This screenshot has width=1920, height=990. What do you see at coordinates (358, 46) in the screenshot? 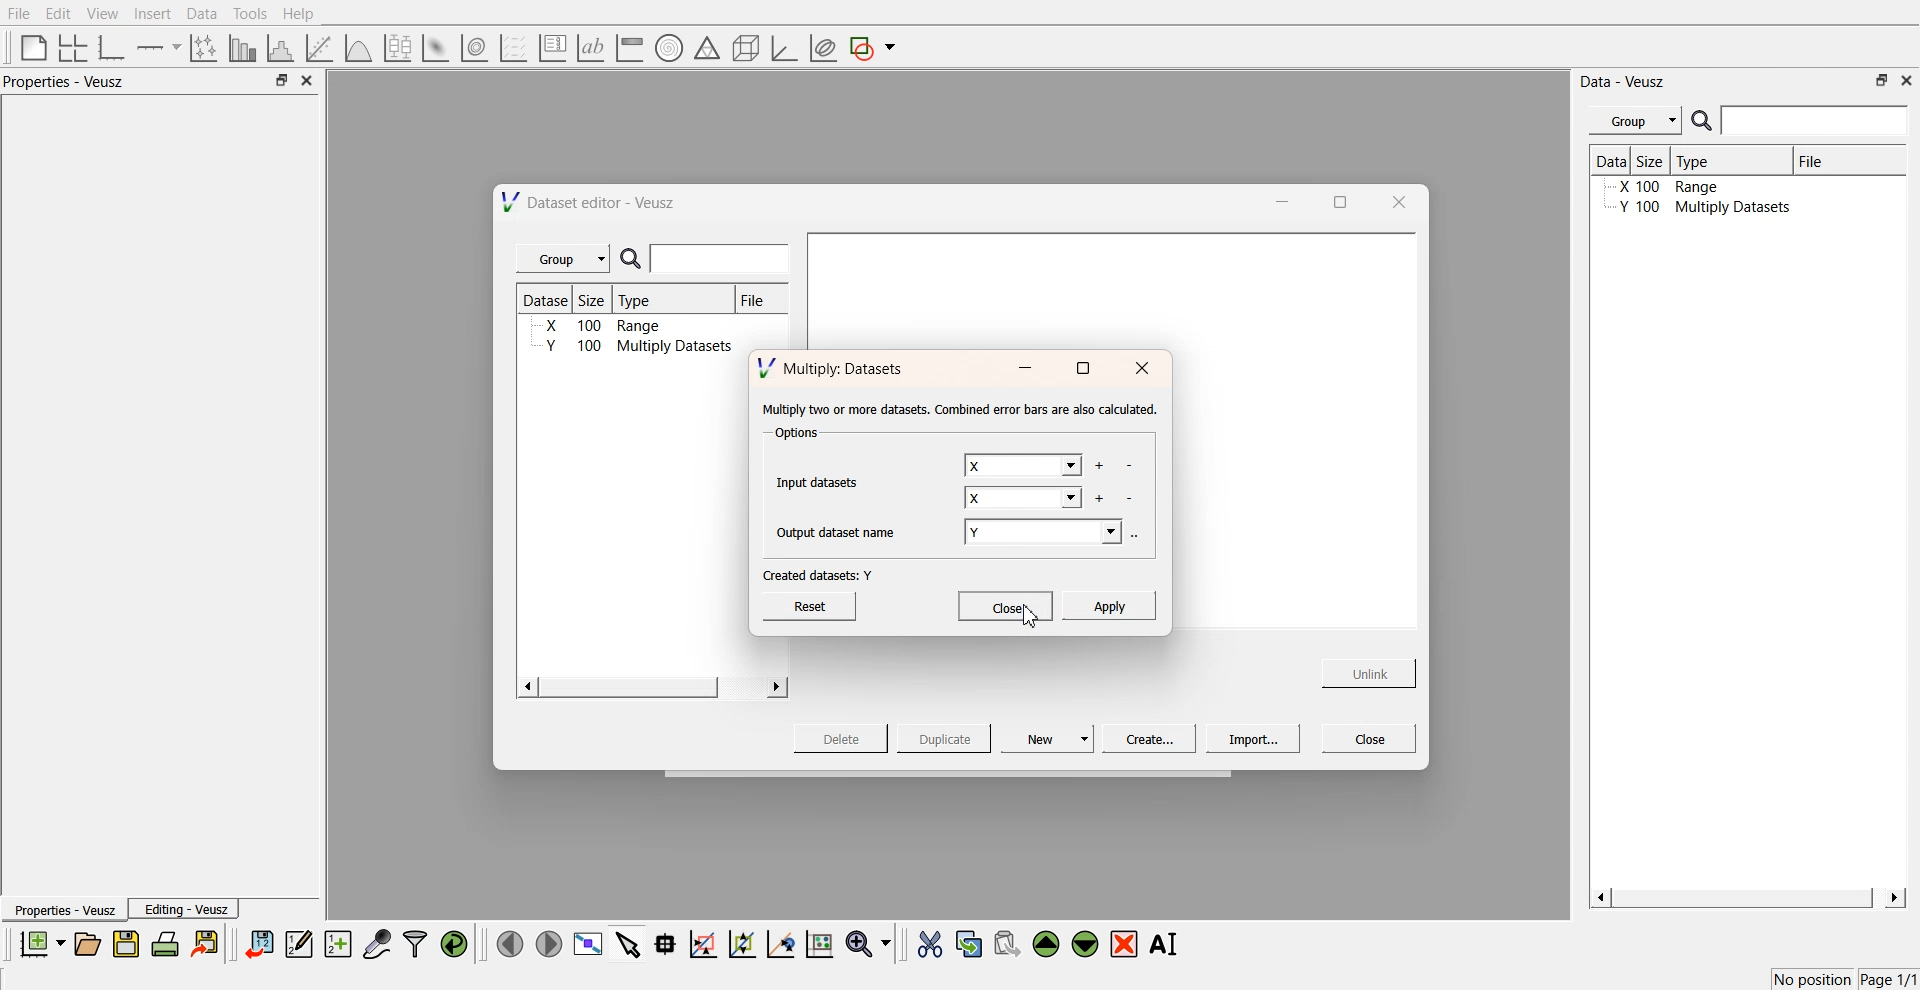
I see `plot a function on a graph` at bounding box center [358, 46].